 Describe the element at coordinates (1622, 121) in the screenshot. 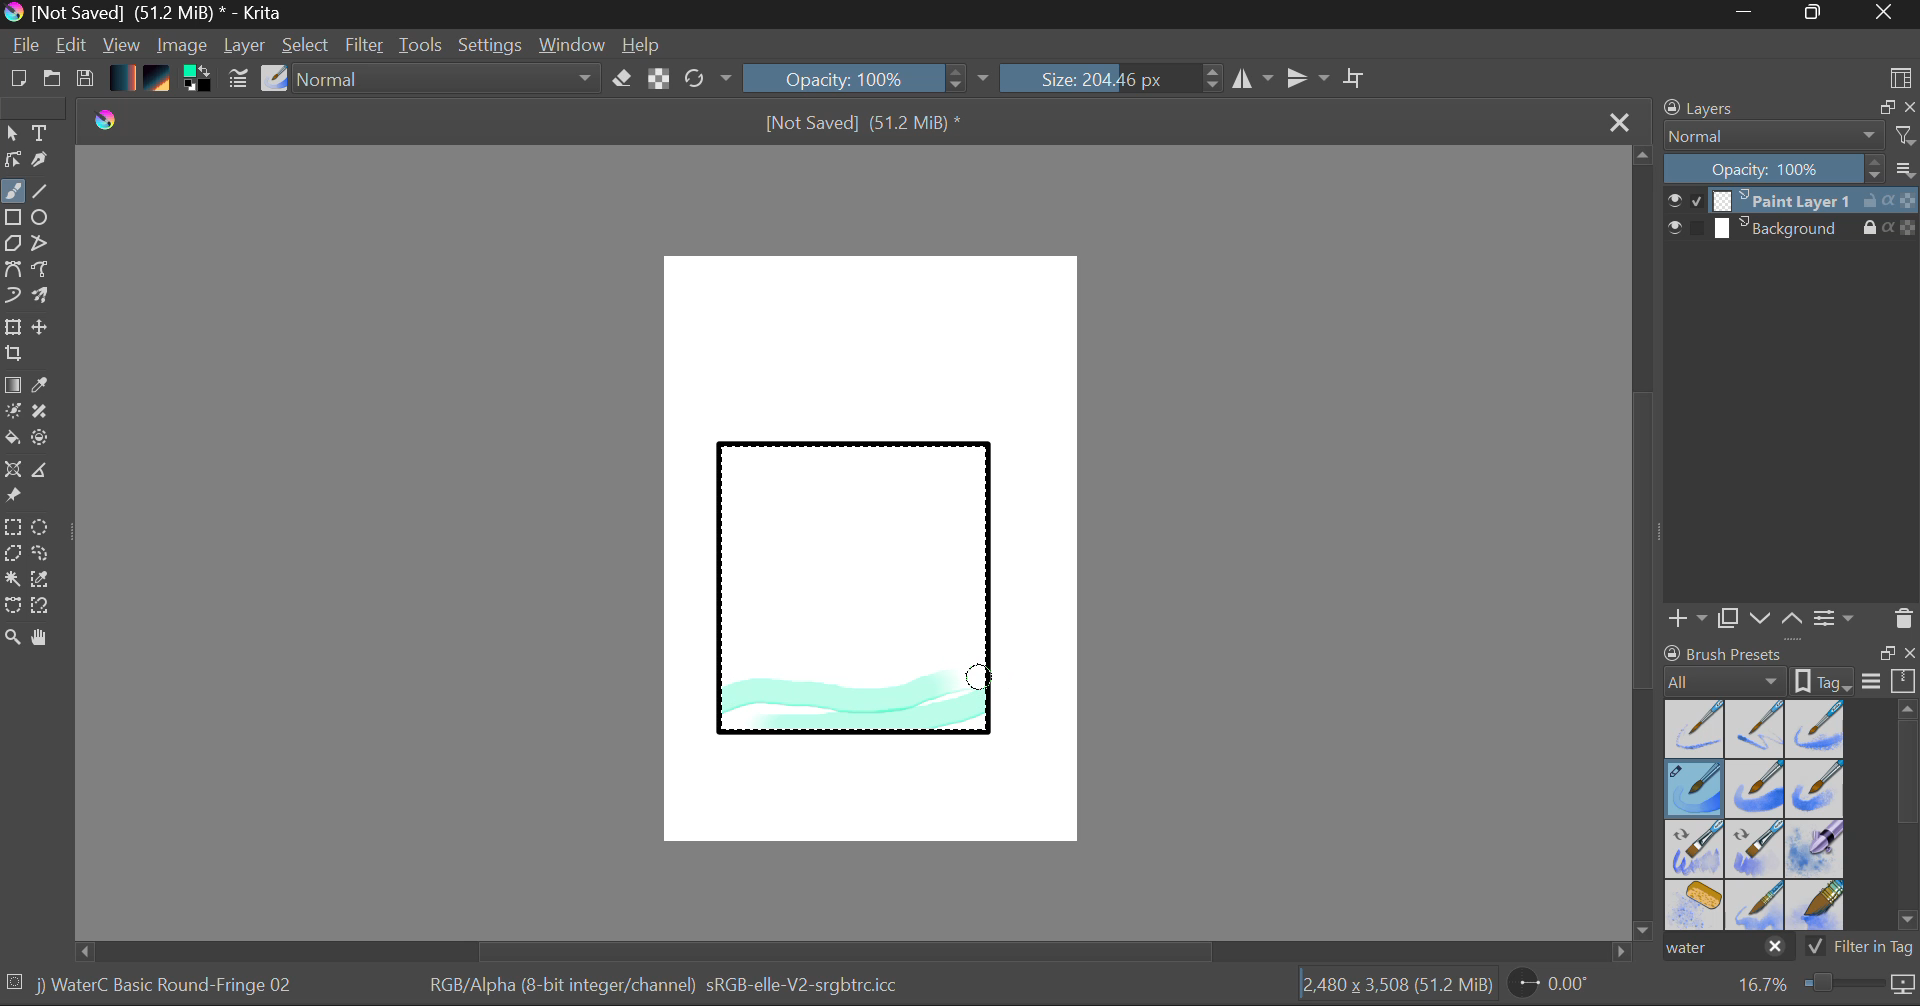

I see `Close` at that location.